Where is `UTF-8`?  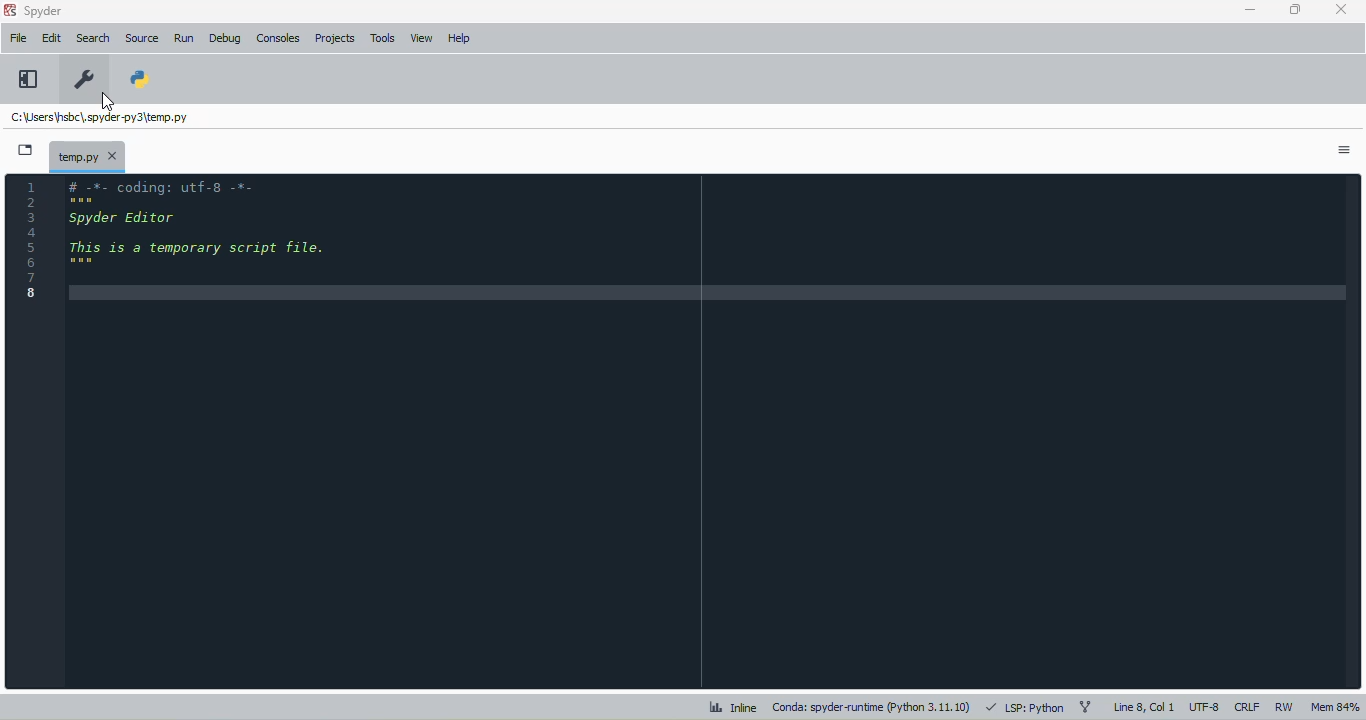
UTF-8 is located at coordinates (1205, 707).